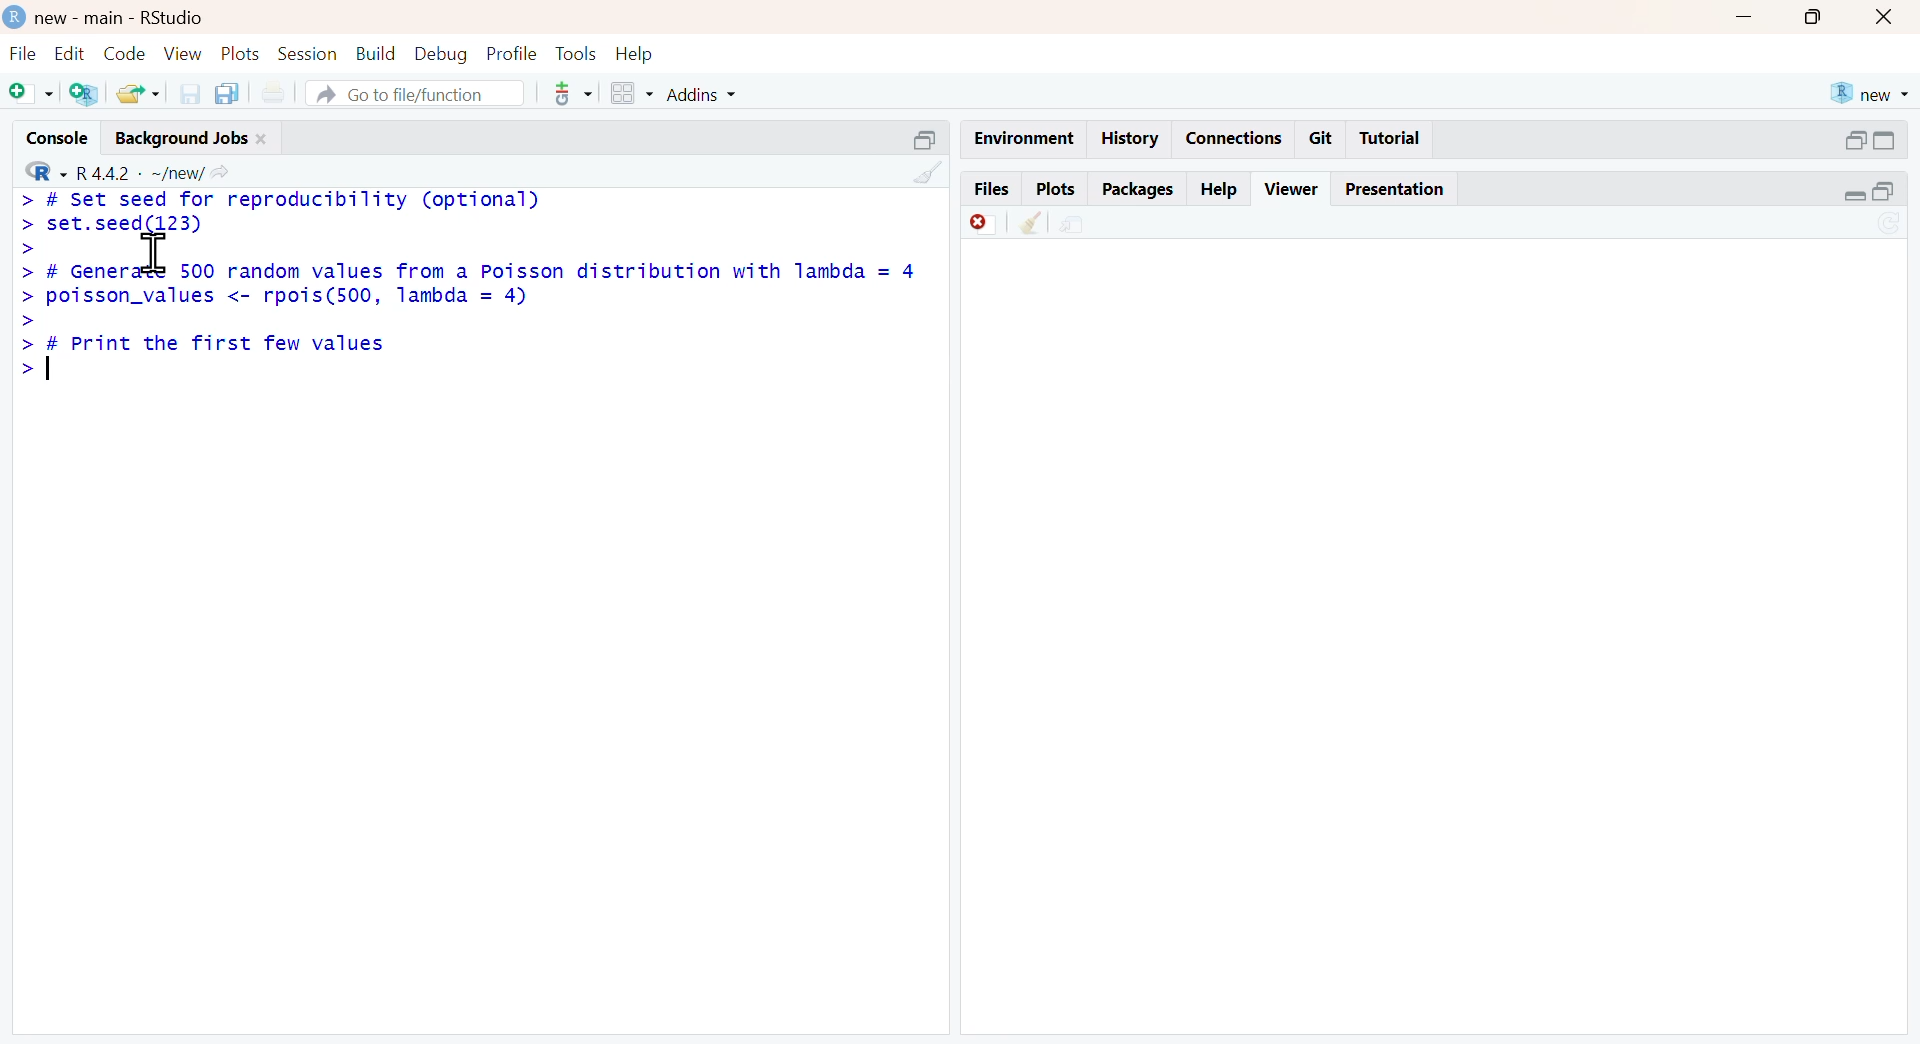 The image size is (1920, 1044). What do you see at coordinates (1884, 191) in the screenshot?
I see `open in separate window` at bounding box center [1884, 191].